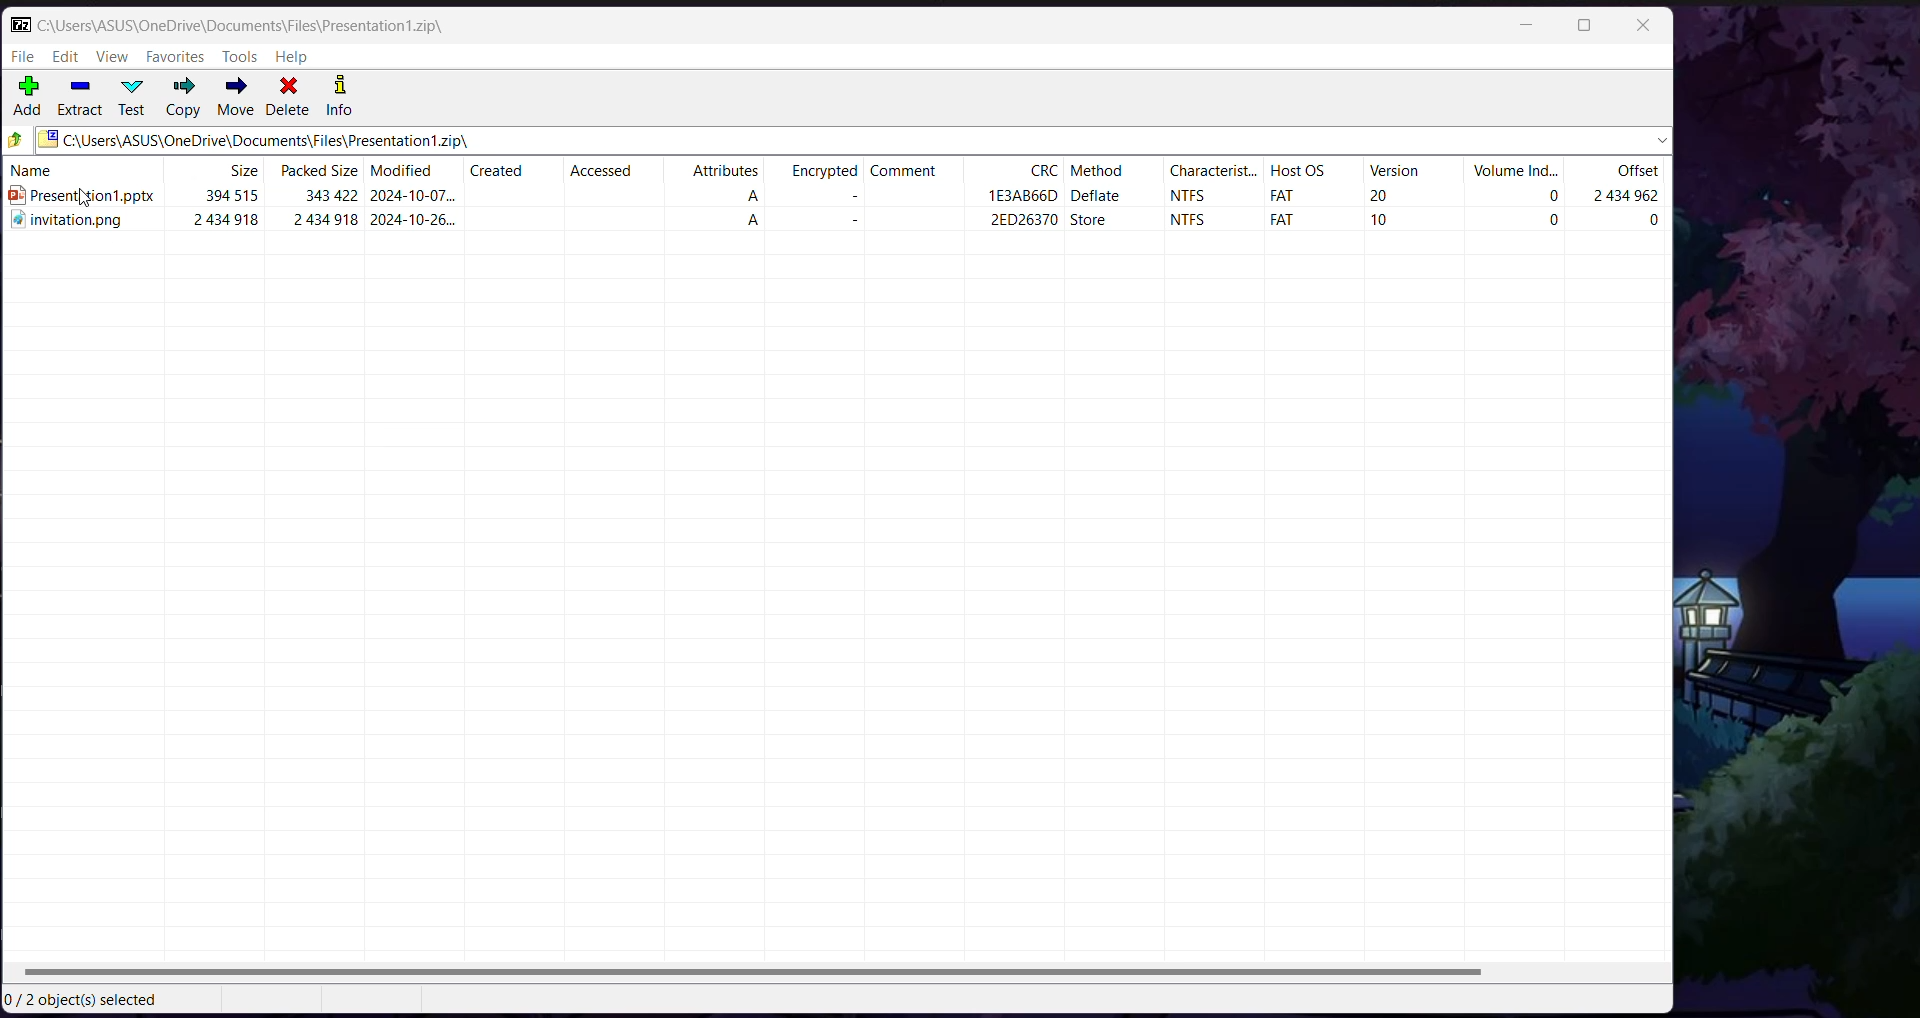 This screenshot has width=1920, height=1018. Describe the element at coordinates (1381, 195) in the screenshot. I see `20` at that location.